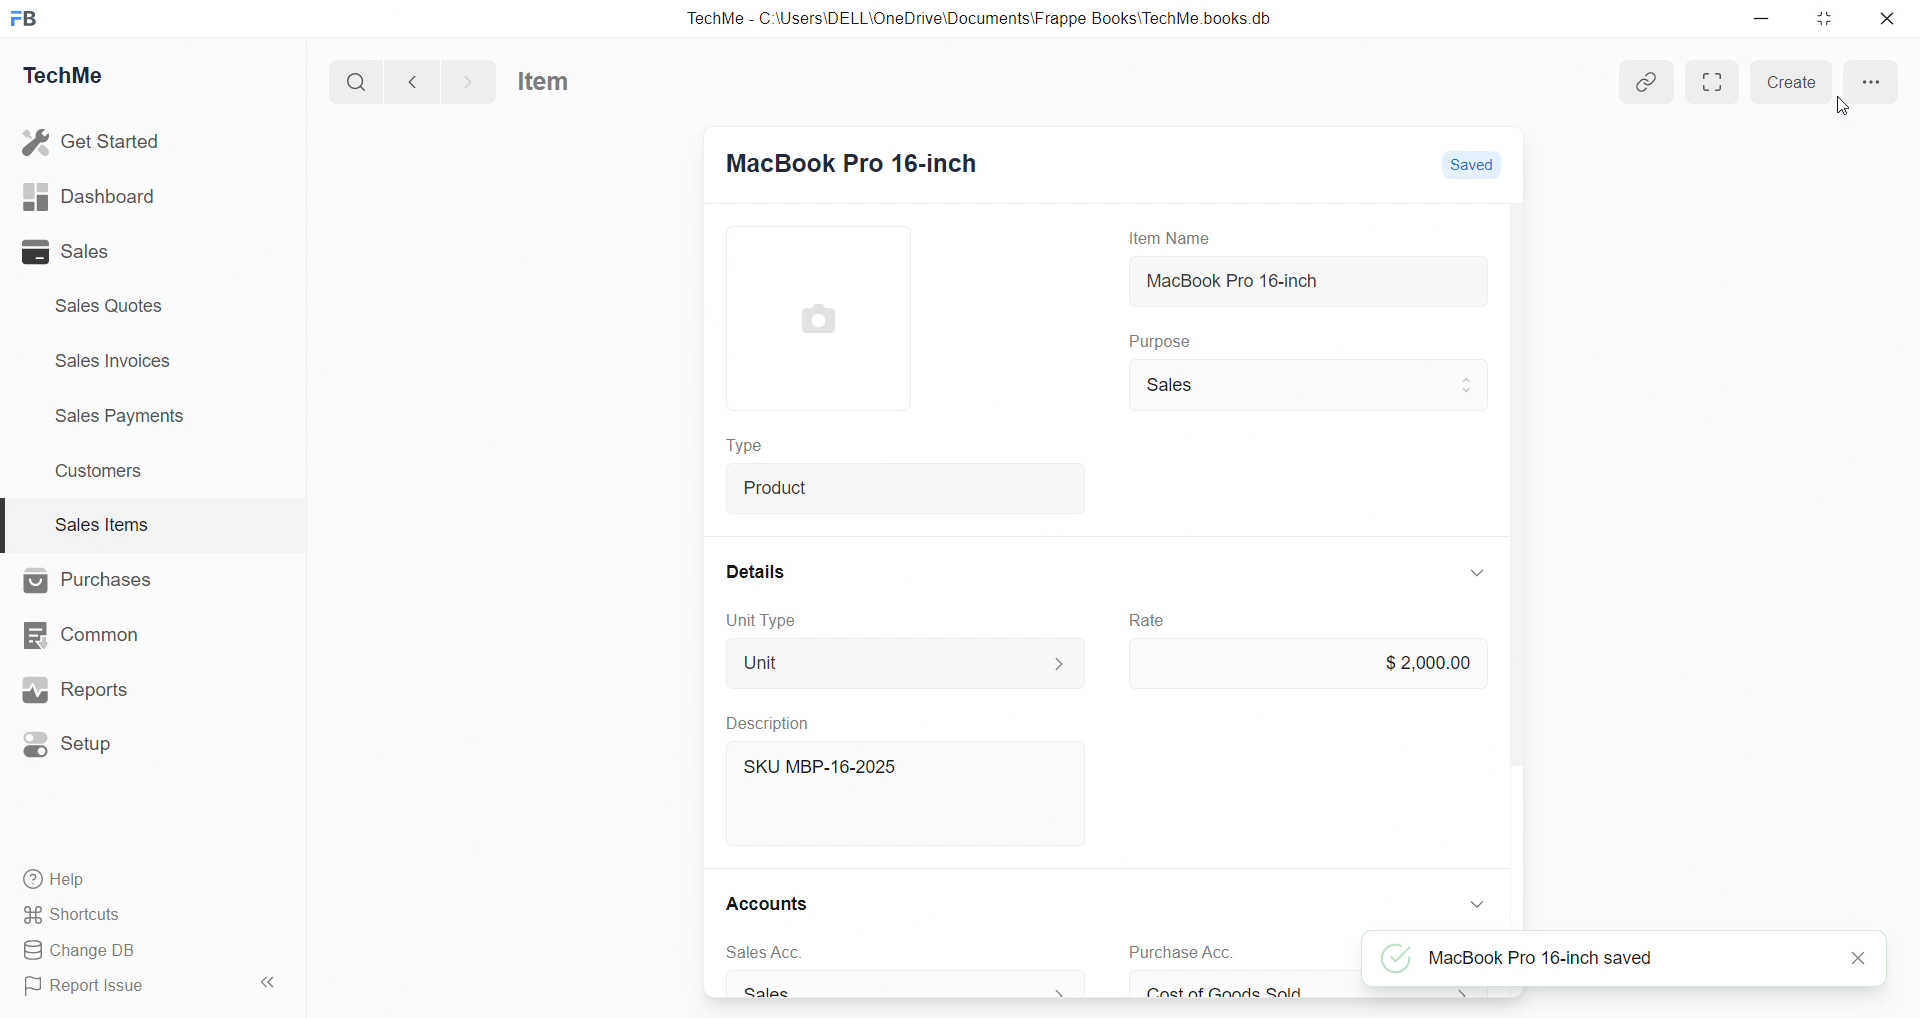 The height and width of the screenshot is (1018, 1920). What do you see at coordinates (122, 416) in the screenshot?
I see `Sales Payments` at bounding box center [122, 416].